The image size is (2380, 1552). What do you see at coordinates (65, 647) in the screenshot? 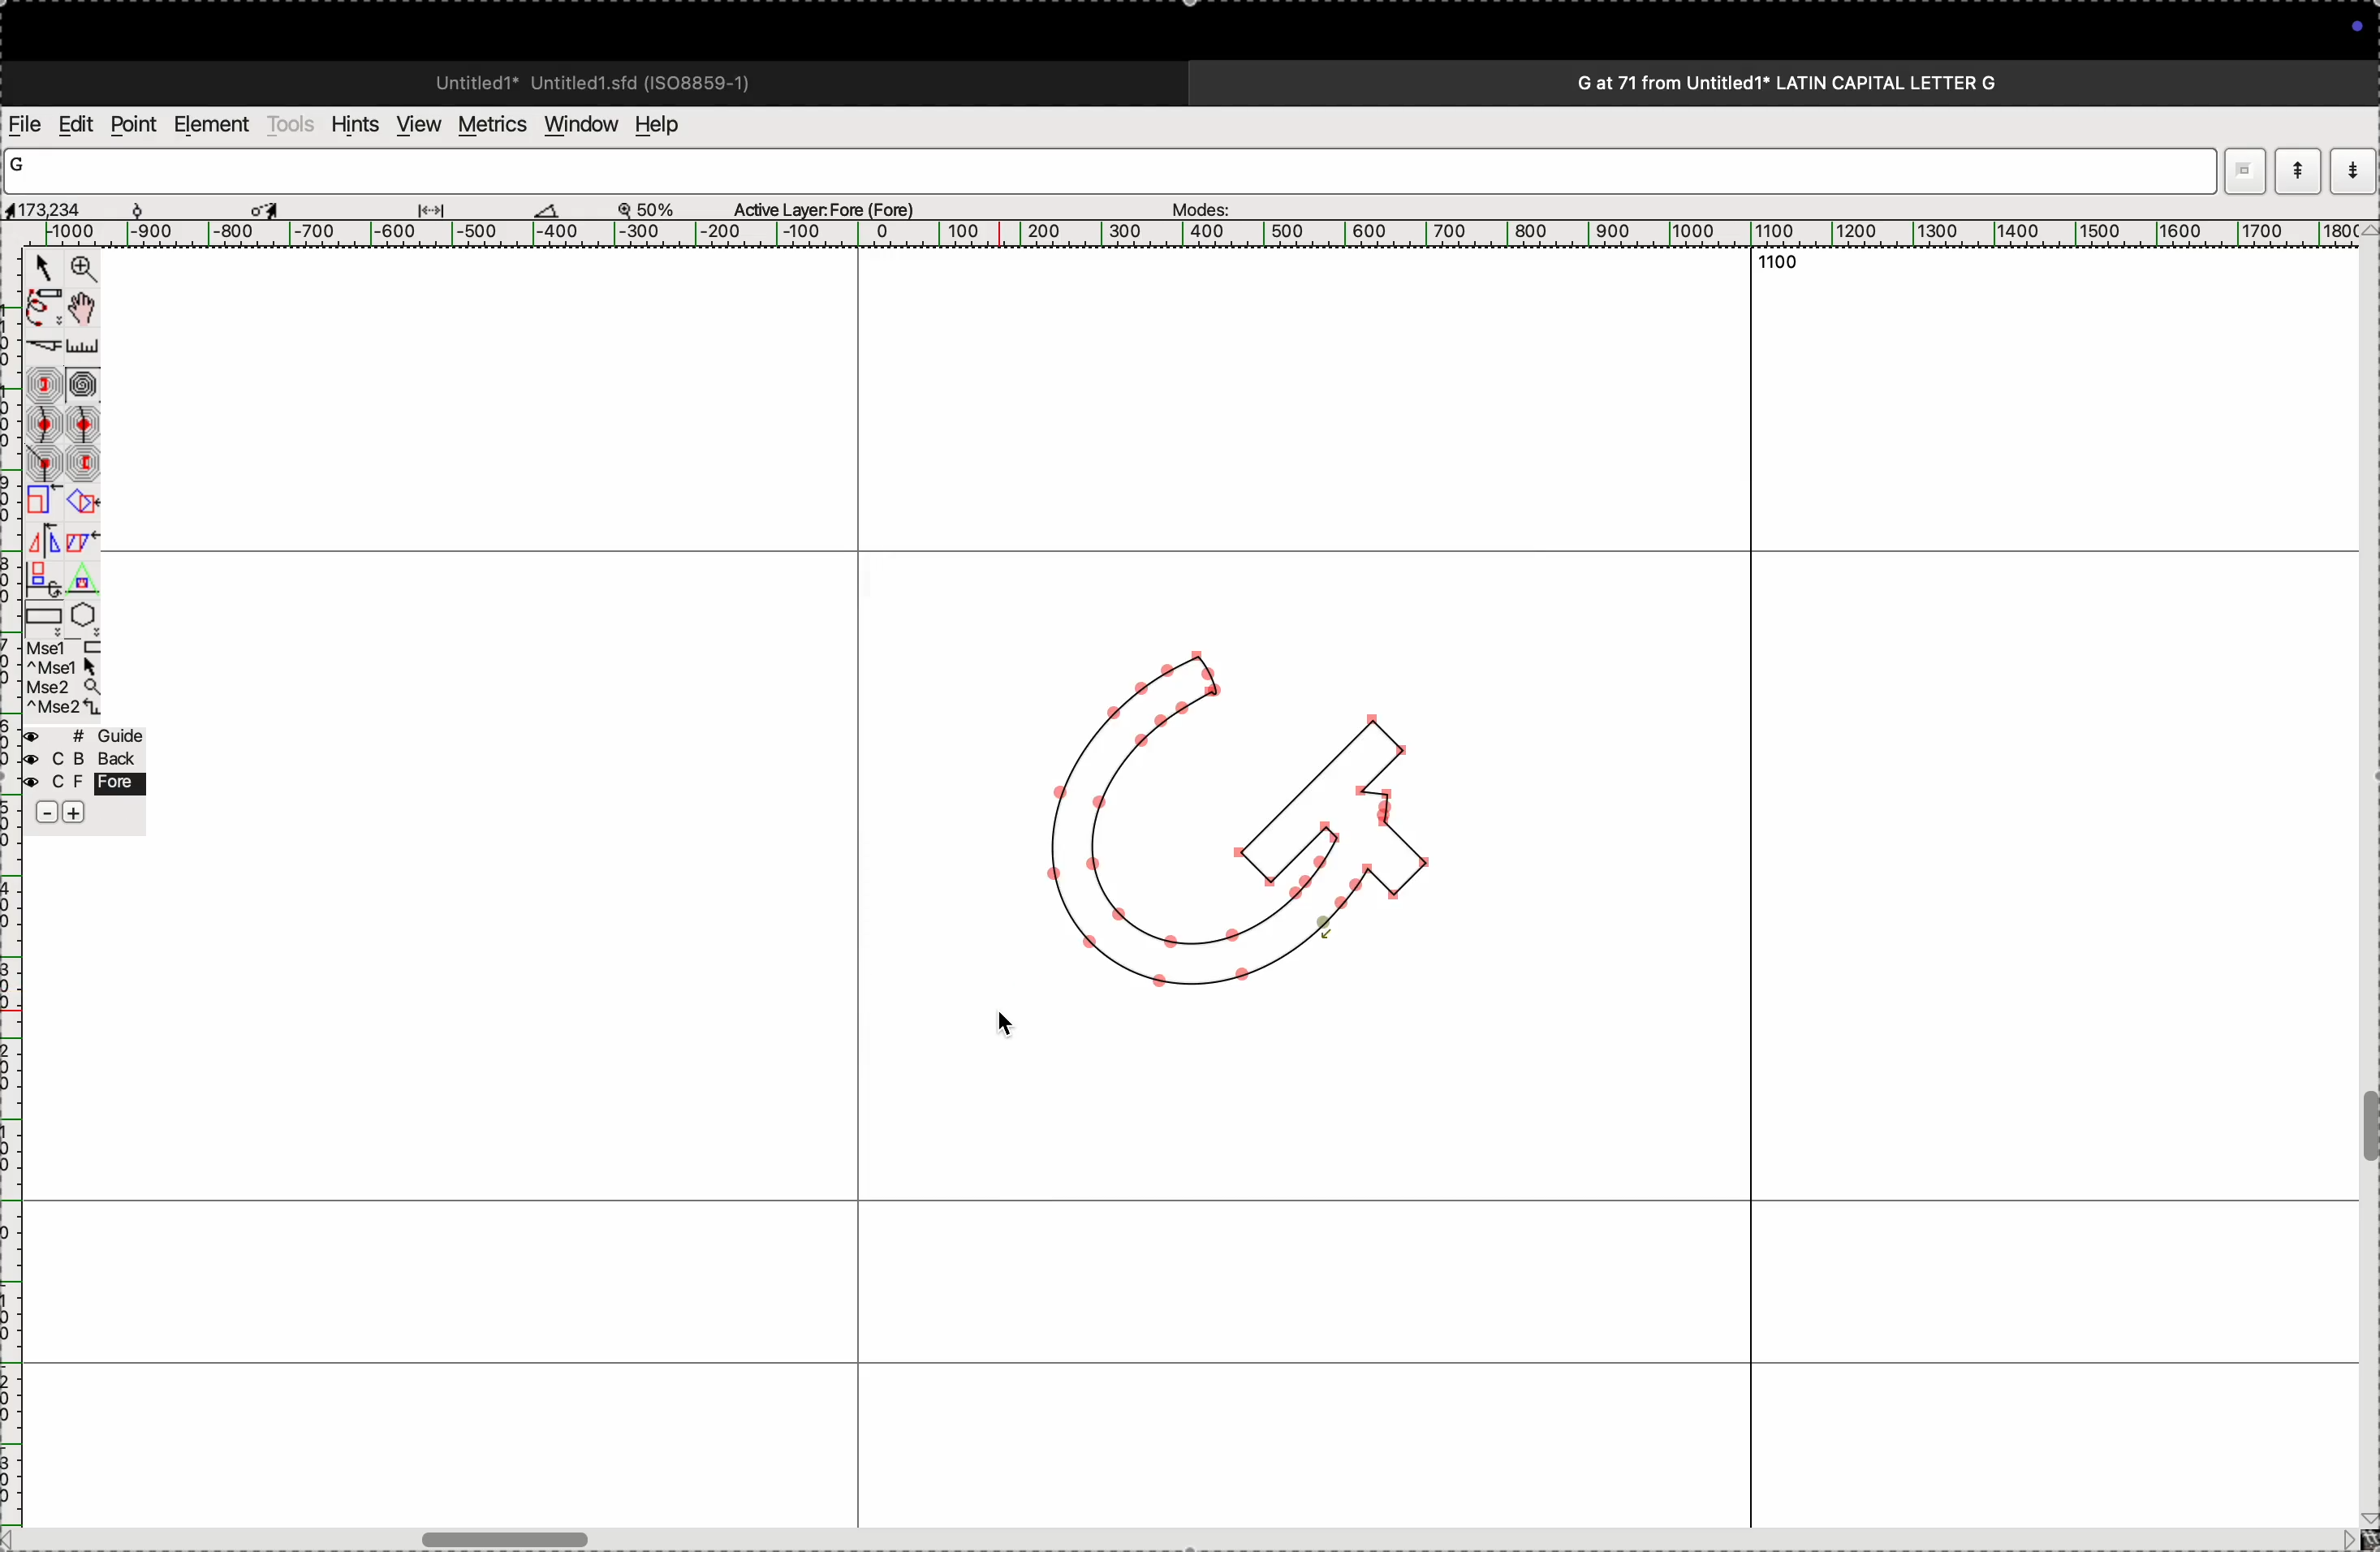
I see `left mouse button` at bounding box center [65, 647].